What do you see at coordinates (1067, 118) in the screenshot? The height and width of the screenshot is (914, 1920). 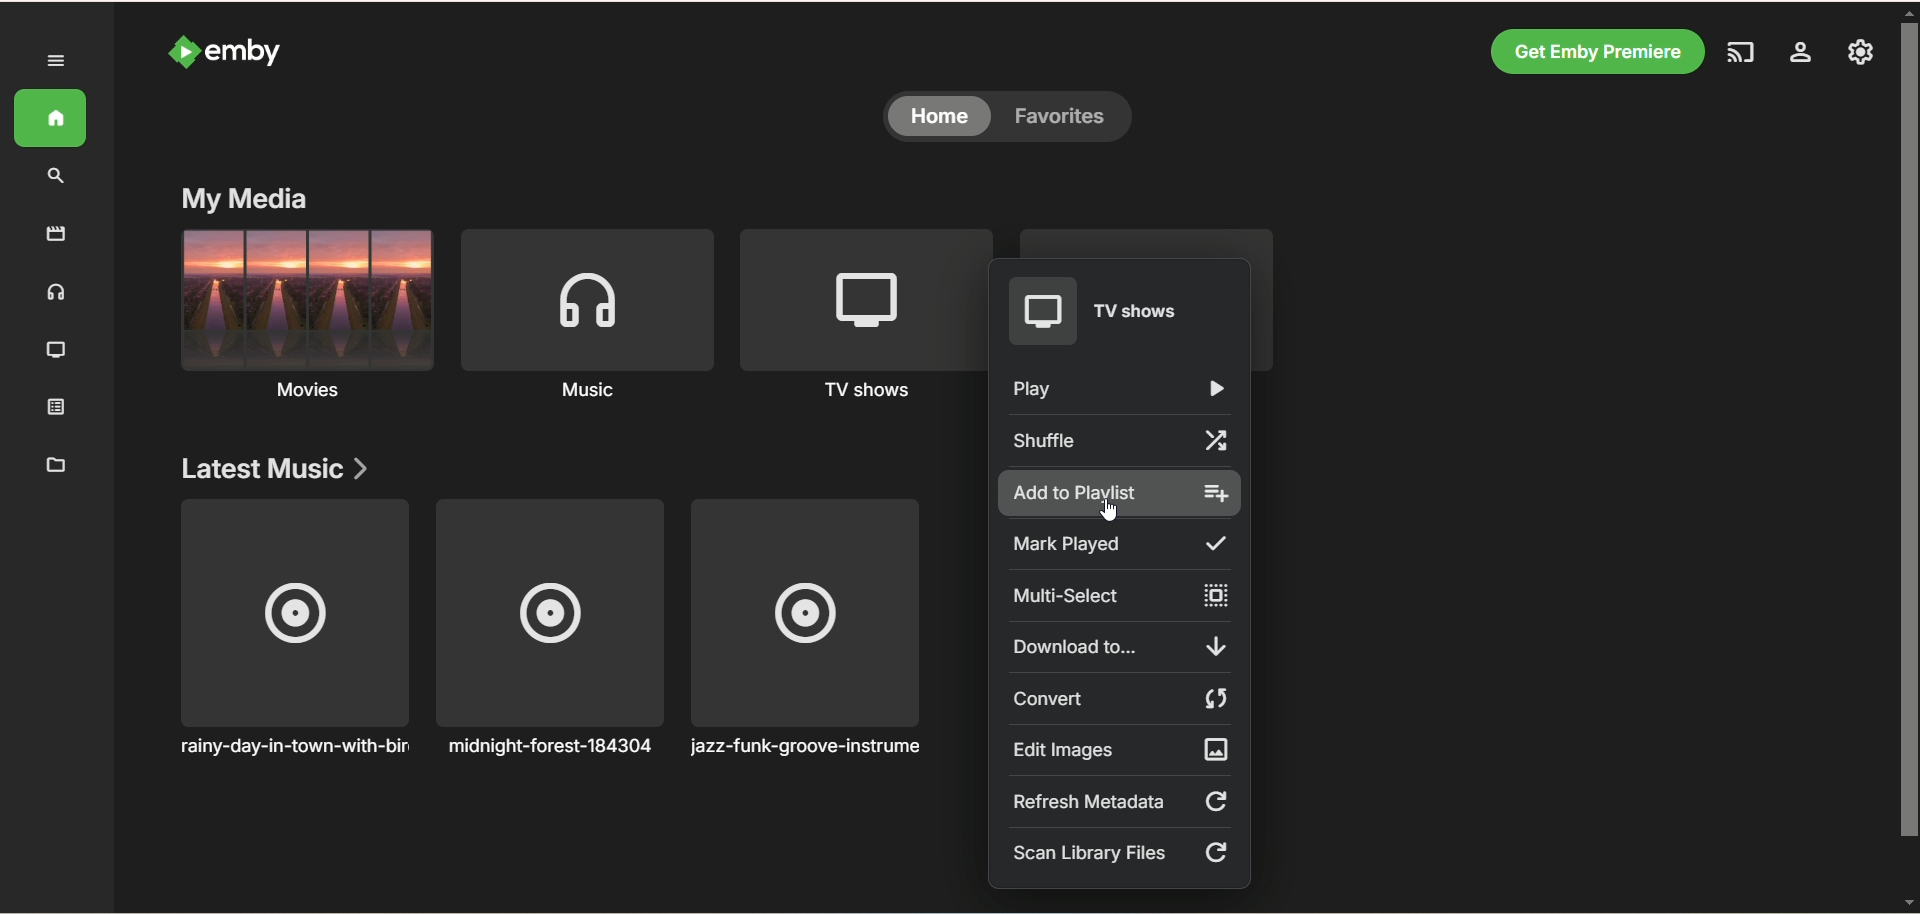 I see `favorites` at bounding box center [1067, 118].